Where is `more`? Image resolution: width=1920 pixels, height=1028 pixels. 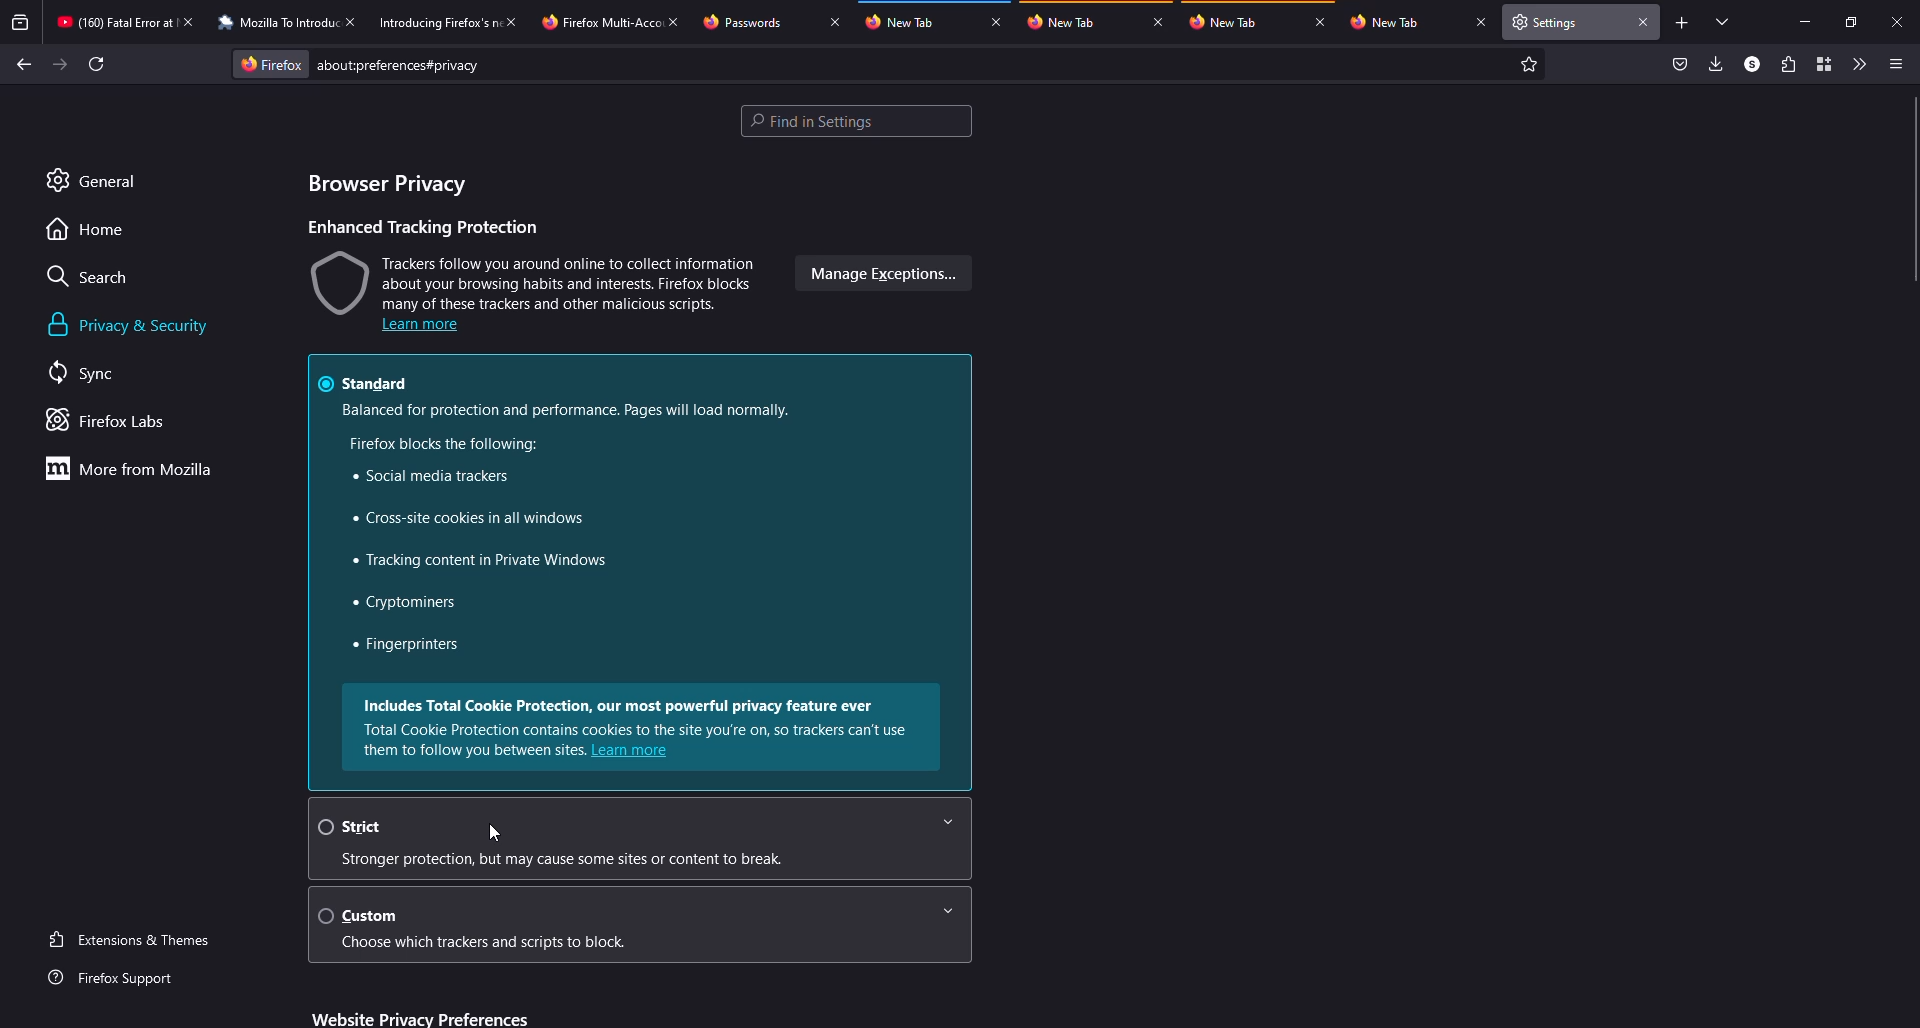 more is located at coordinates (135, 468).